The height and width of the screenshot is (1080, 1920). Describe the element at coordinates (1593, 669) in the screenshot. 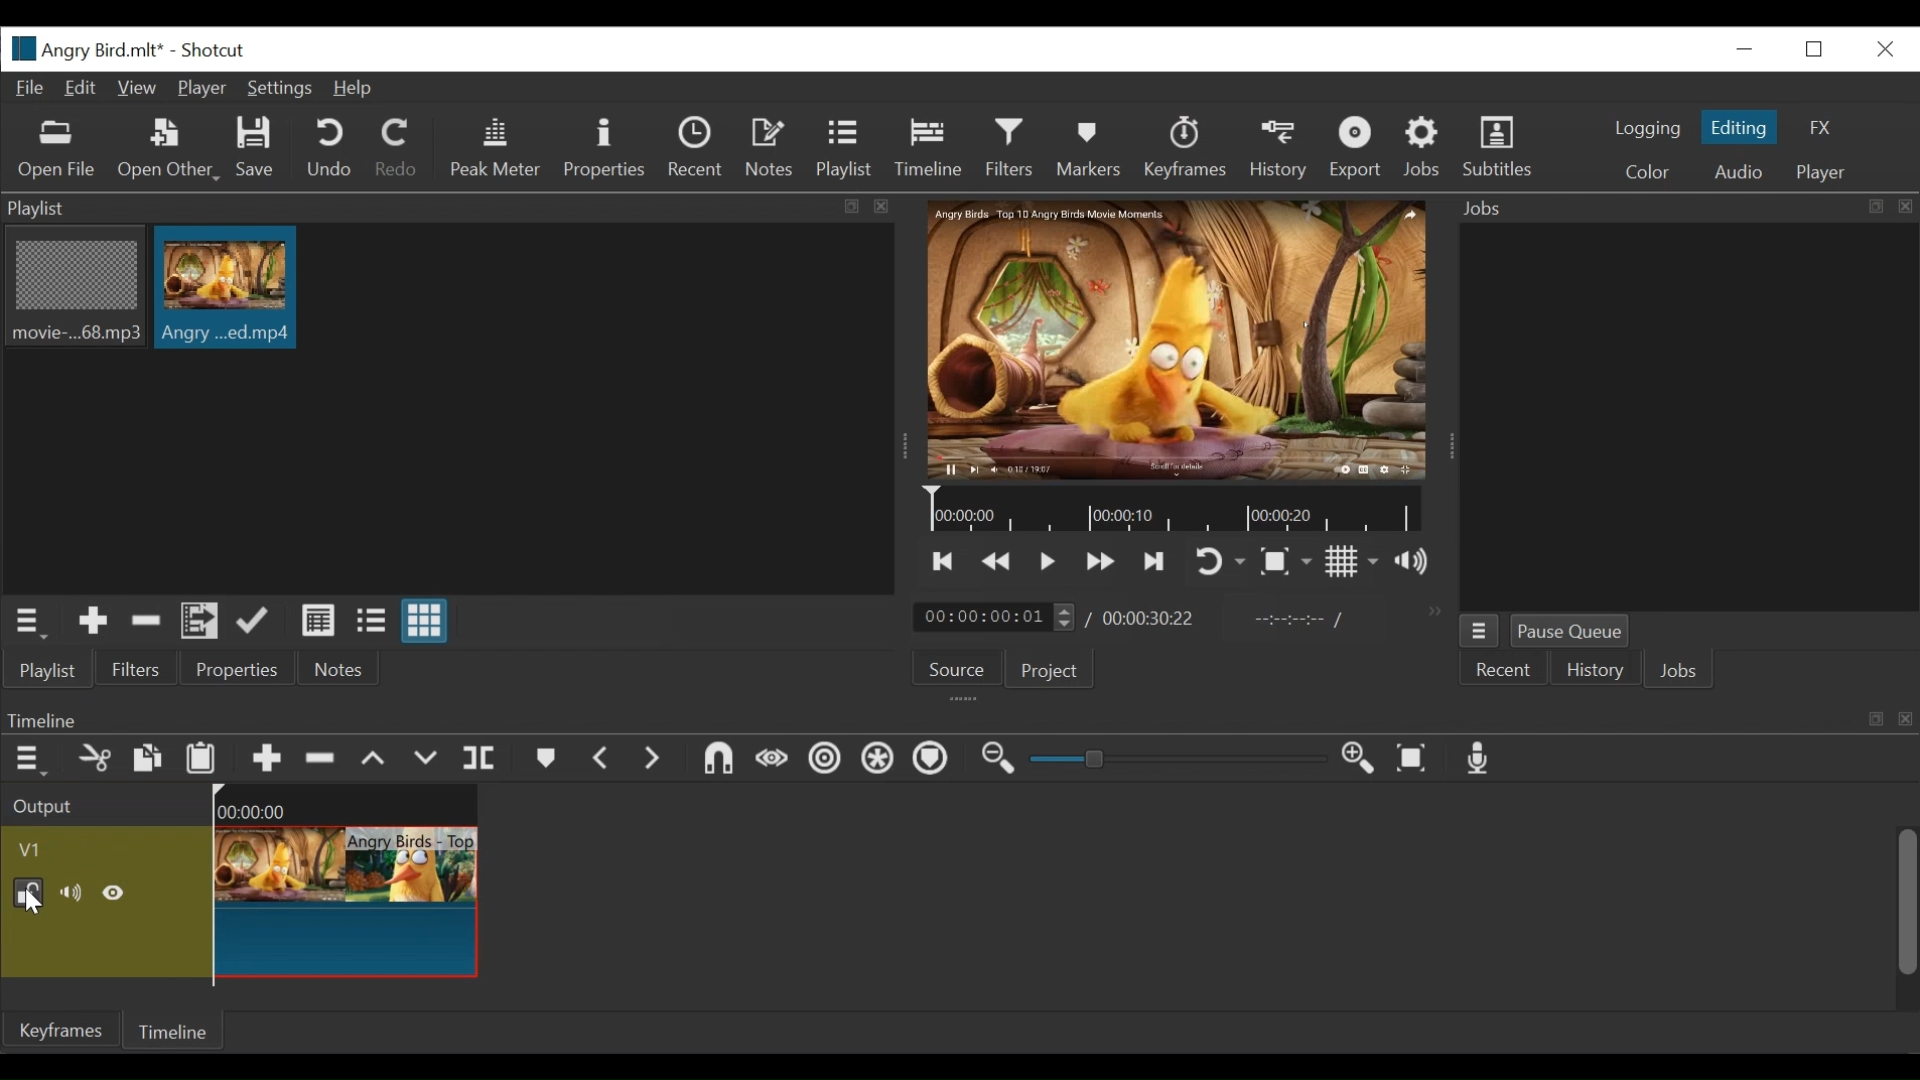

I see `History` at that location.